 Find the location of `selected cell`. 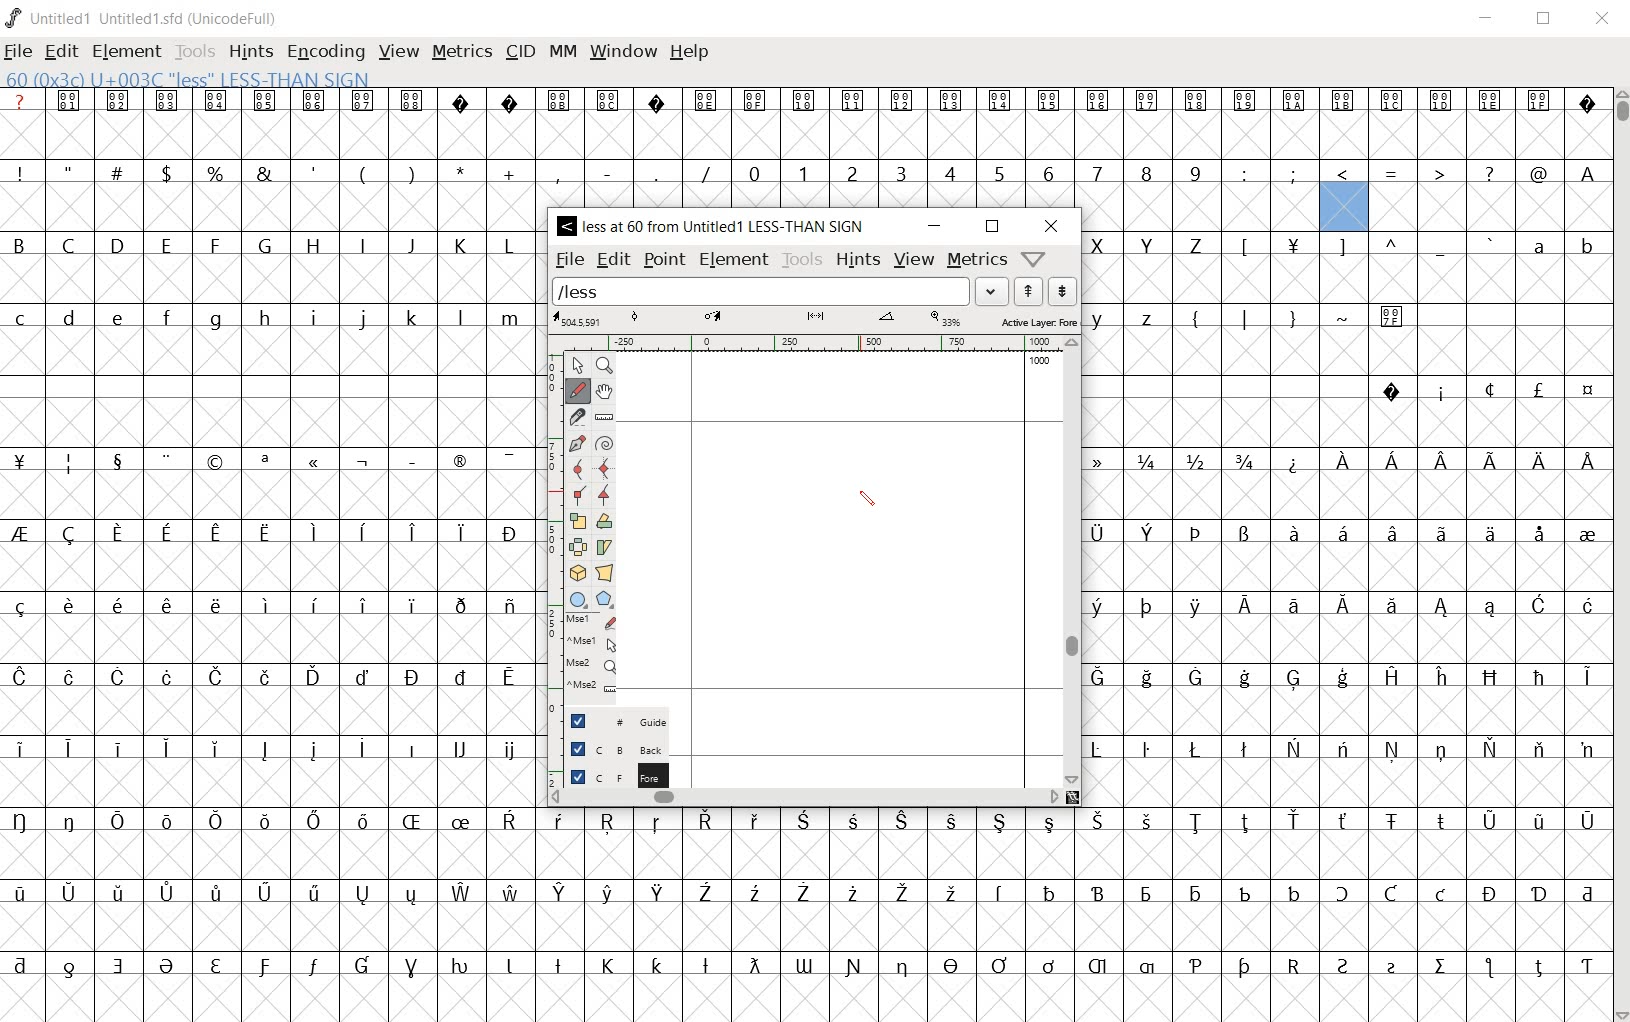

selected cell is located at coordinates (1343, 209).